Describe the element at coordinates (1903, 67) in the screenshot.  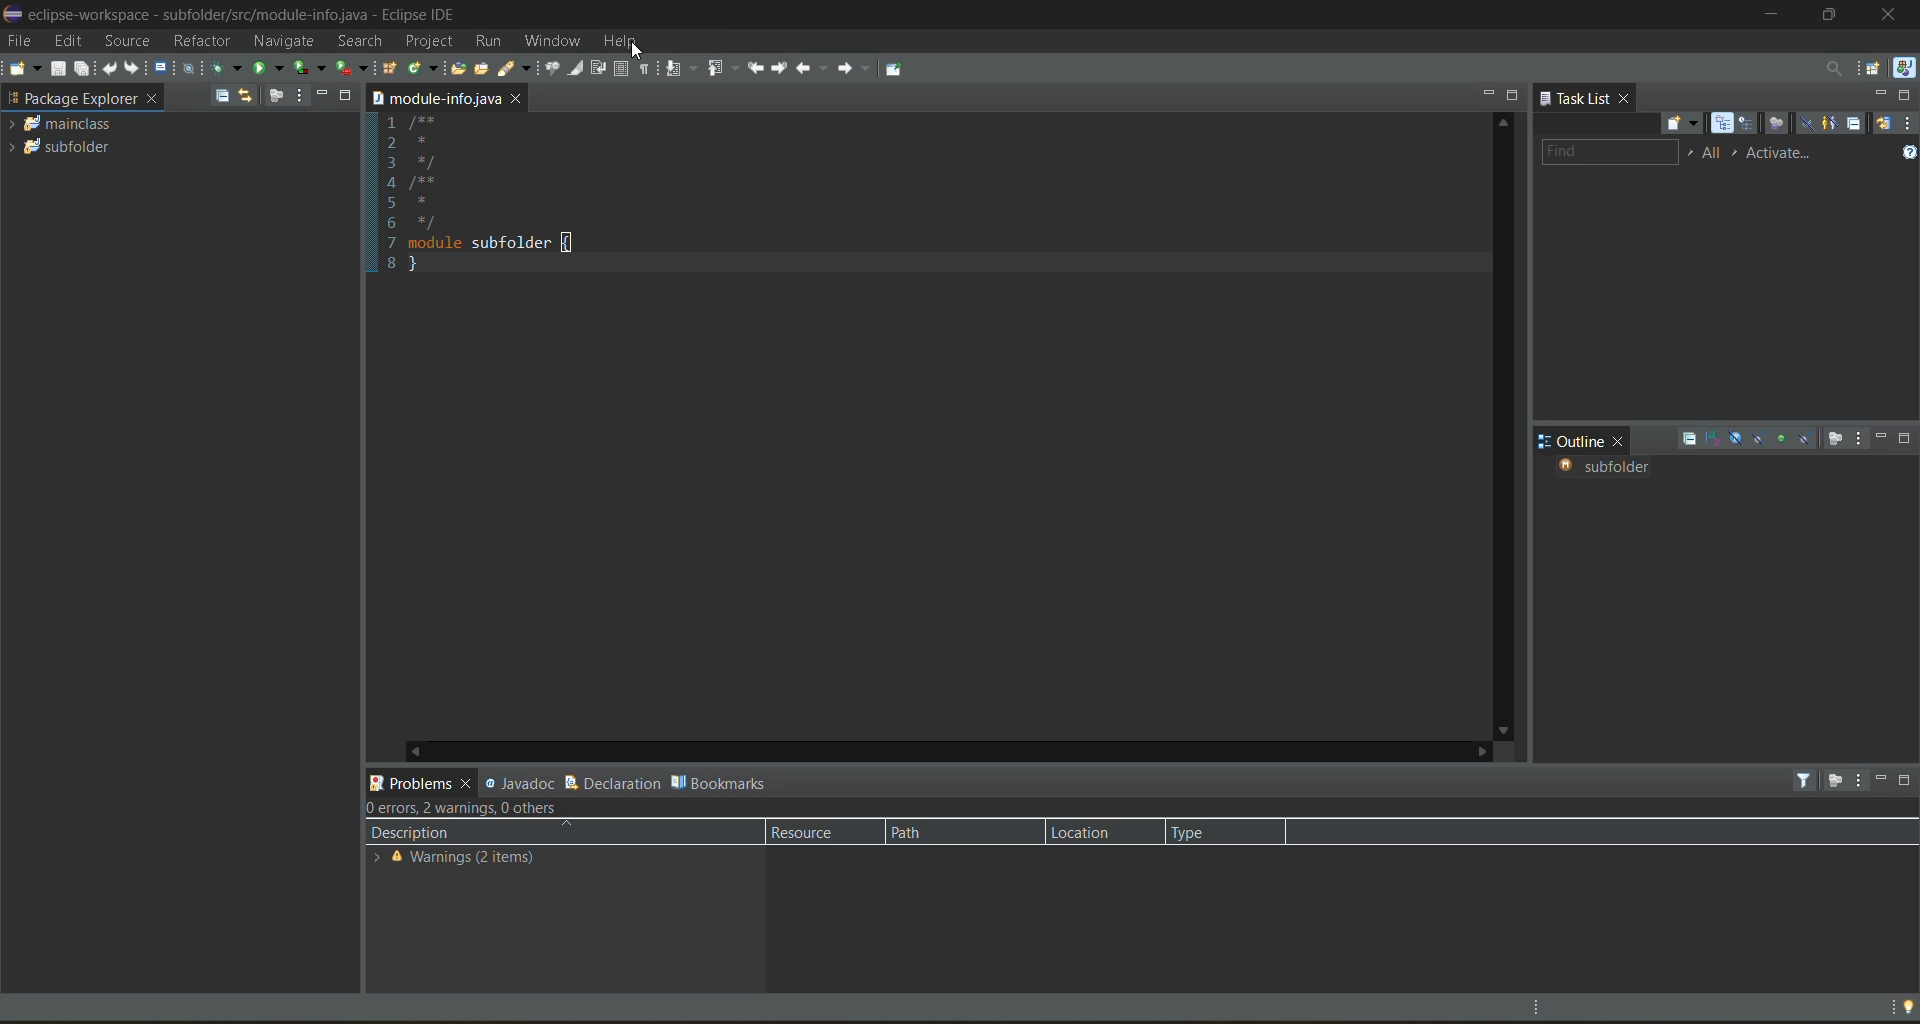
I see `java` at that location.